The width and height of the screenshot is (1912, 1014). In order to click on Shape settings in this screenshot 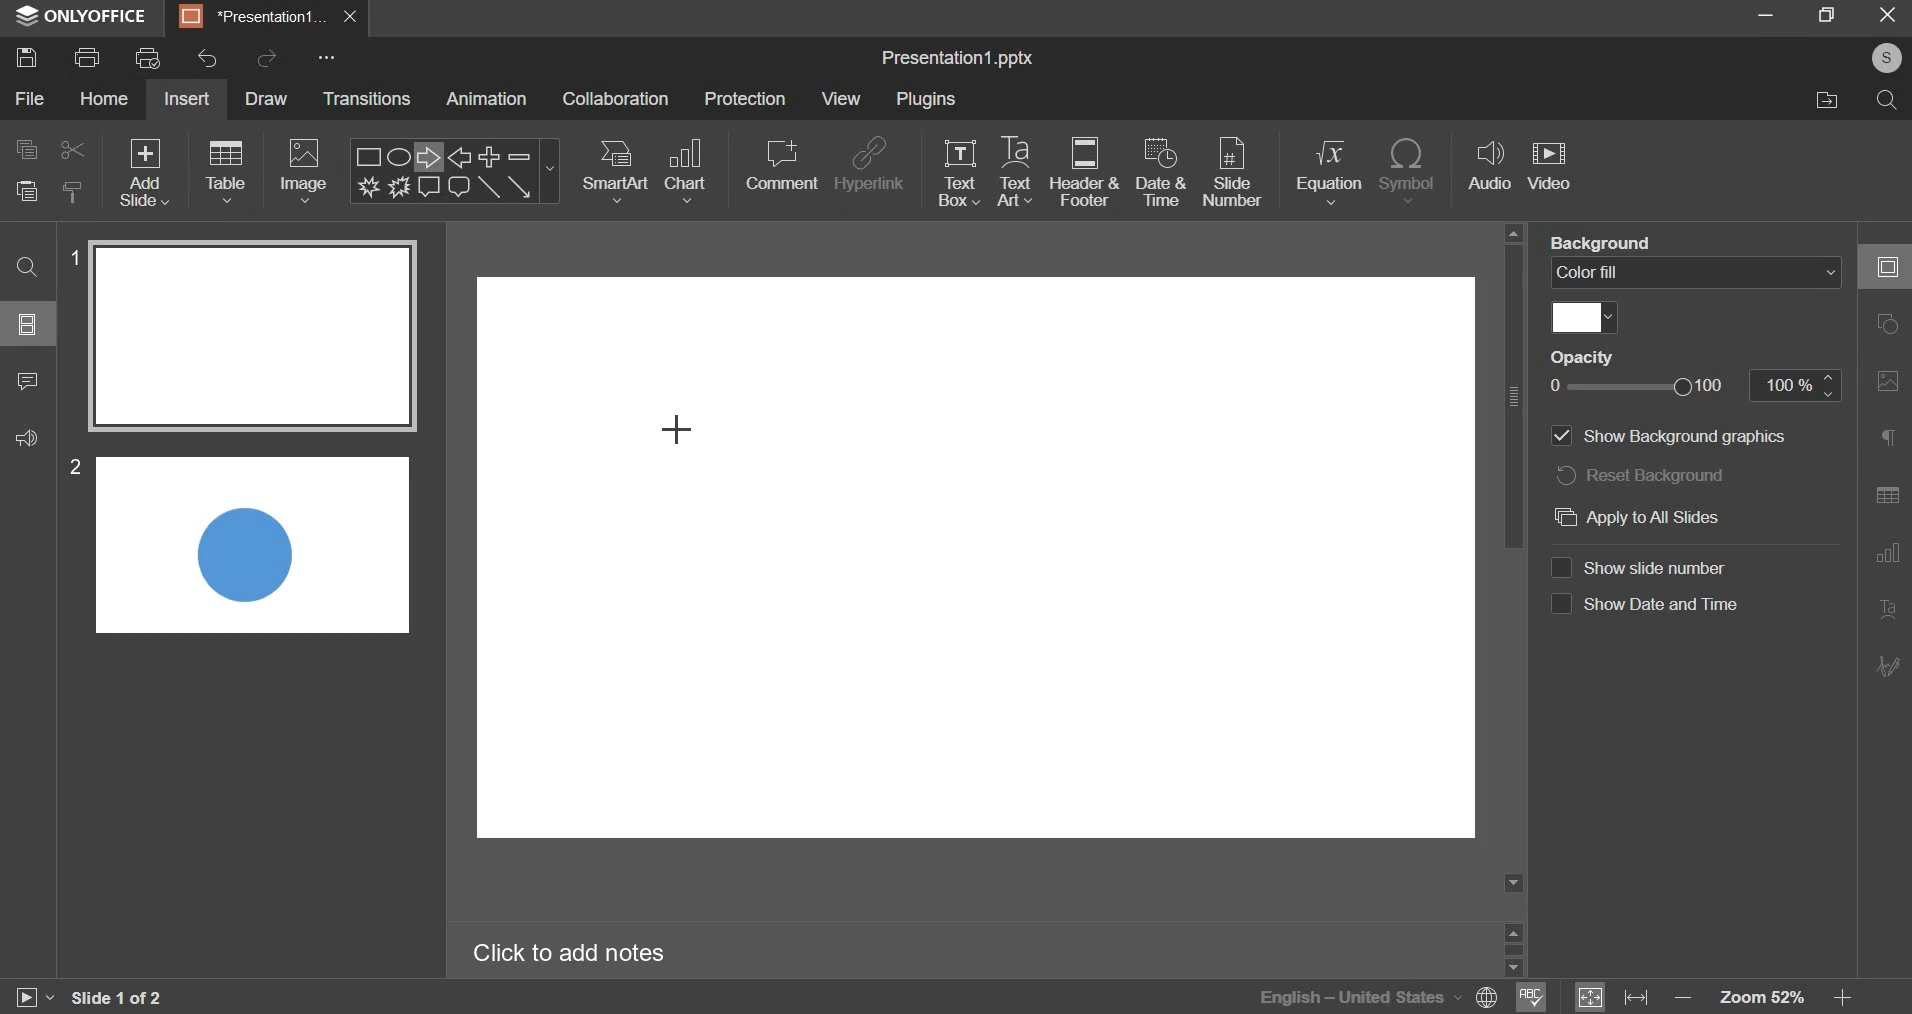, I will do `click(1885, 321)`.